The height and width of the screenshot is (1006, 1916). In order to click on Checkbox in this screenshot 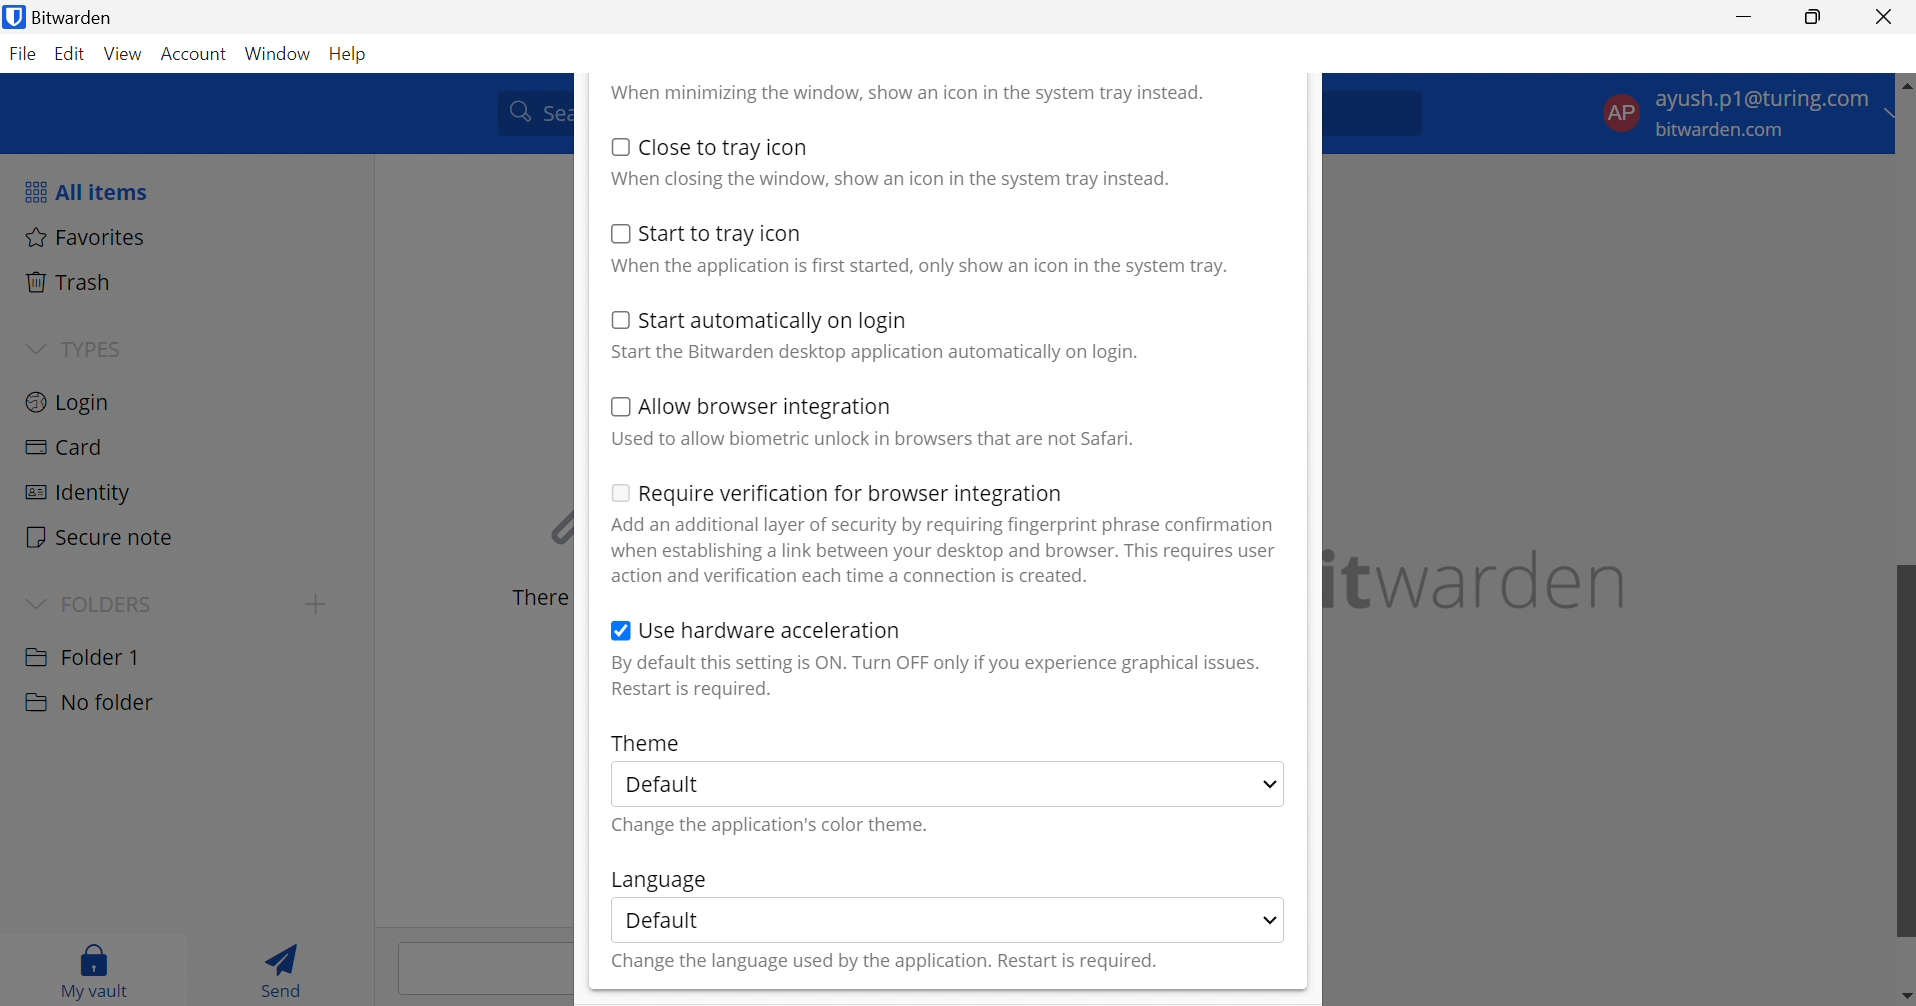, I will do `click(616, 319)`.